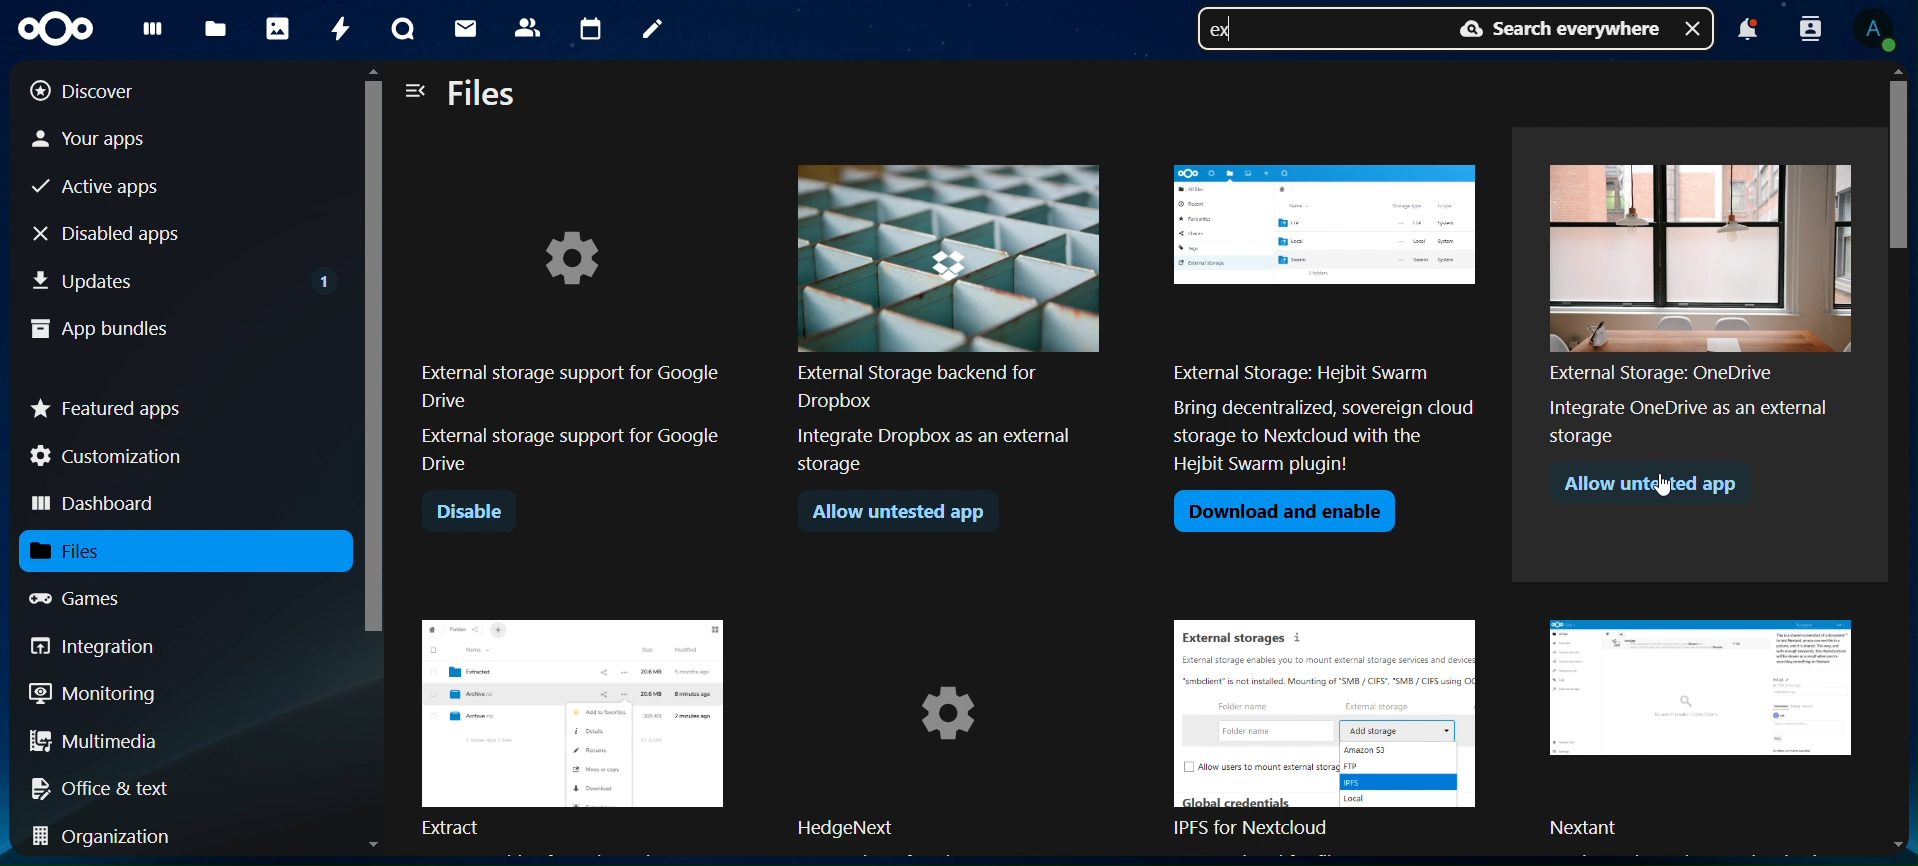 This screenshot has width=1918, height=866. I want to click on dashboard, so click(97, 505).